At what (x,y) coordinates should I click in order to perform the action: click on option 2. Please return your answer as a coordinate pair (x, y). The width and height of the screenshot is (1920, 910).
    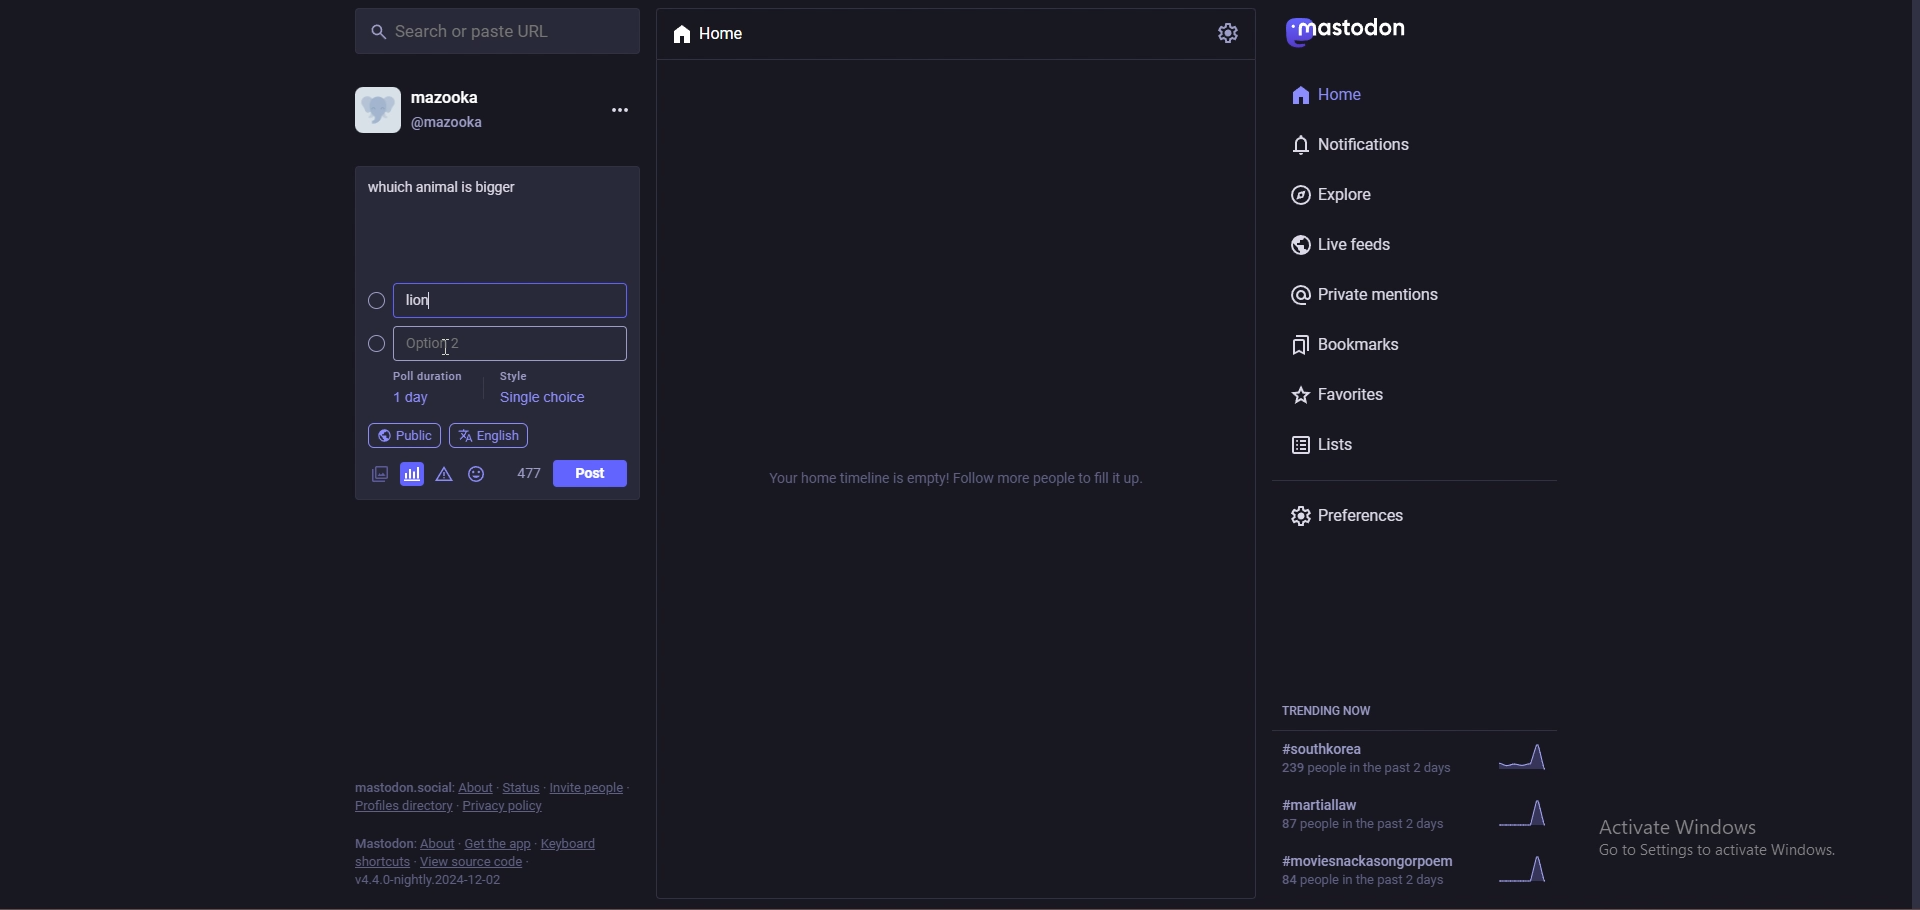
    Looking at the image, I should click on (494, 345).